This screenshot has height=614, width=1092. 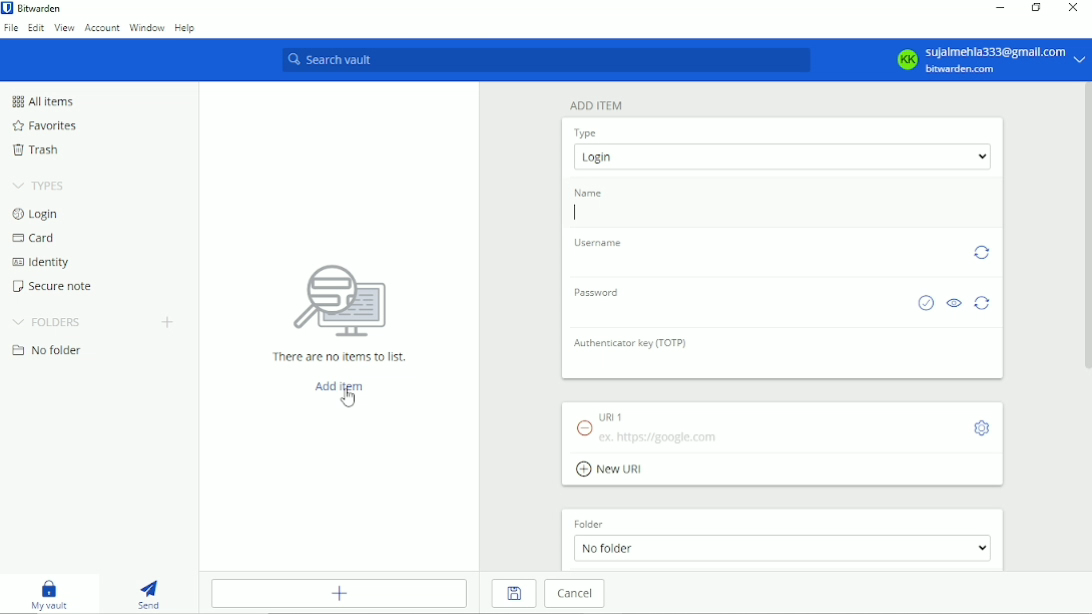 What do you see at coordinates (11, 29) in the screenshot?
I see `File` at bounding box center [11, 29].